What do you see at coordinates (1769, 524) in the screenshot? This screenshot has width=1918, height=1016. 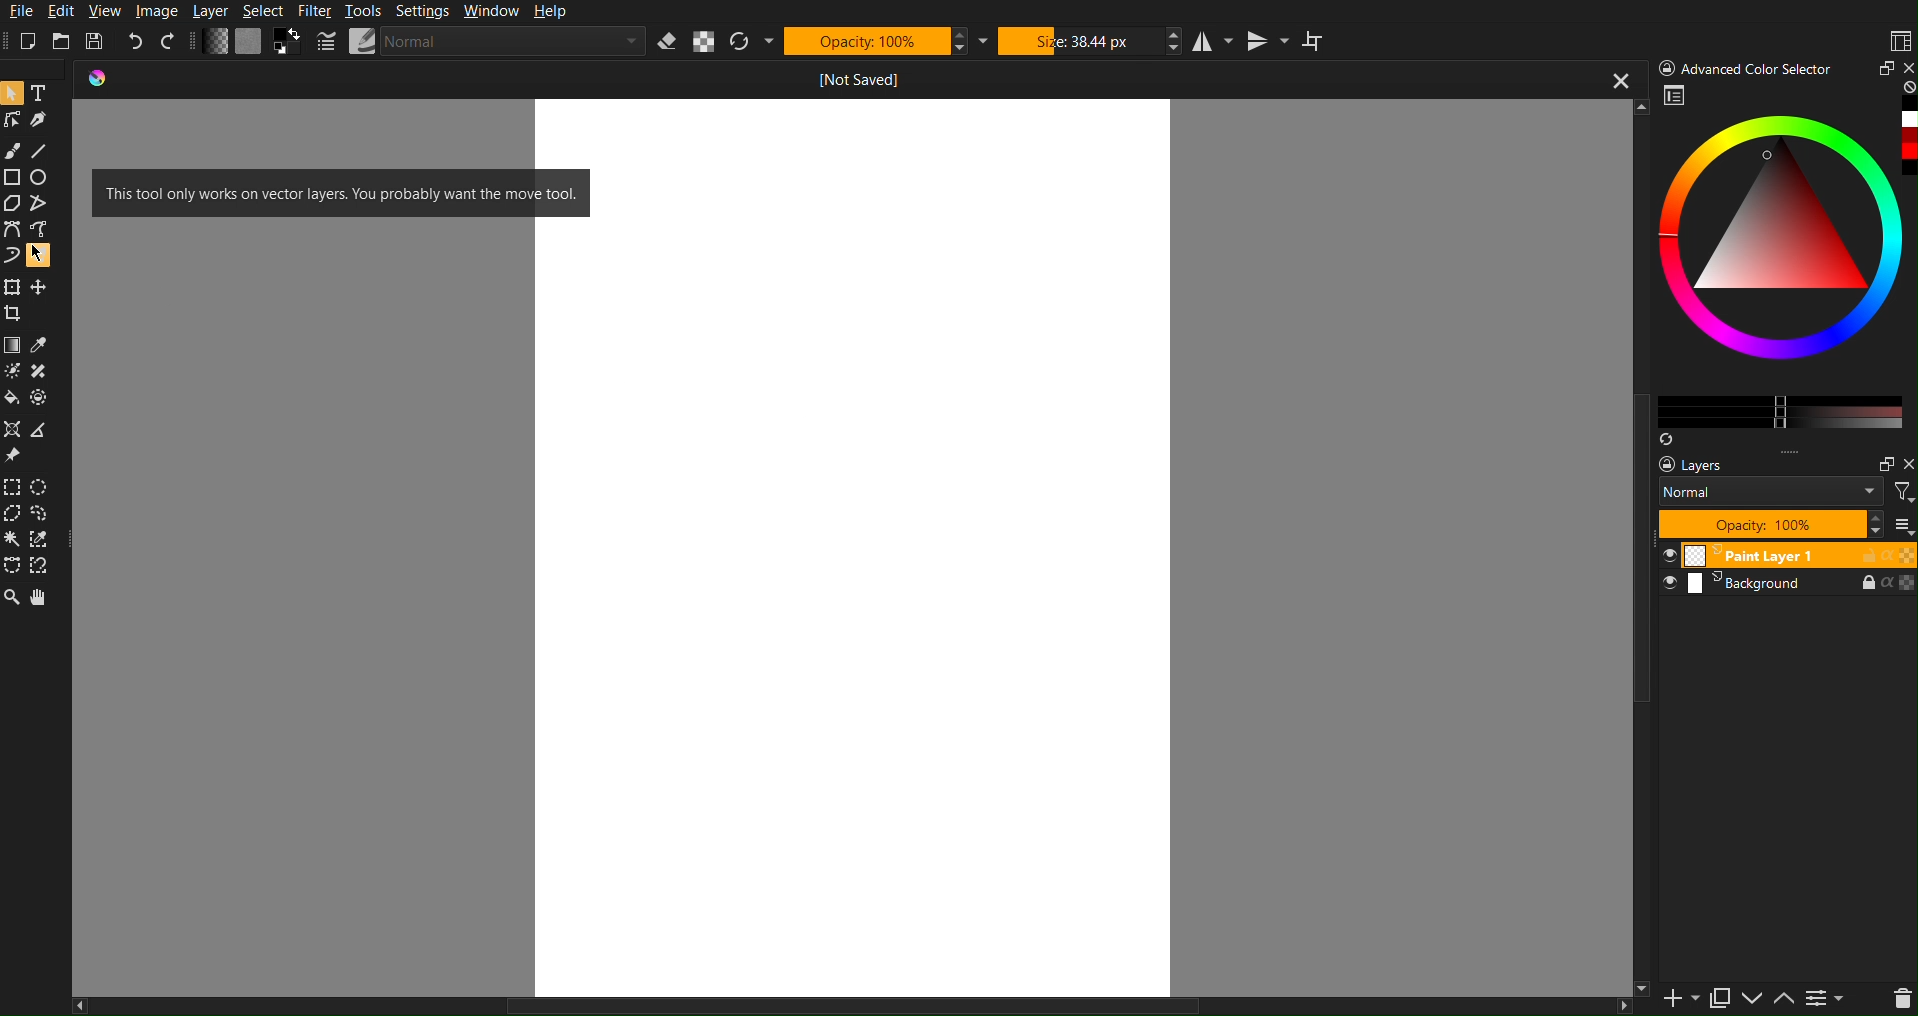 I see `Opacity 100%` at bounding box center [1769, 524].